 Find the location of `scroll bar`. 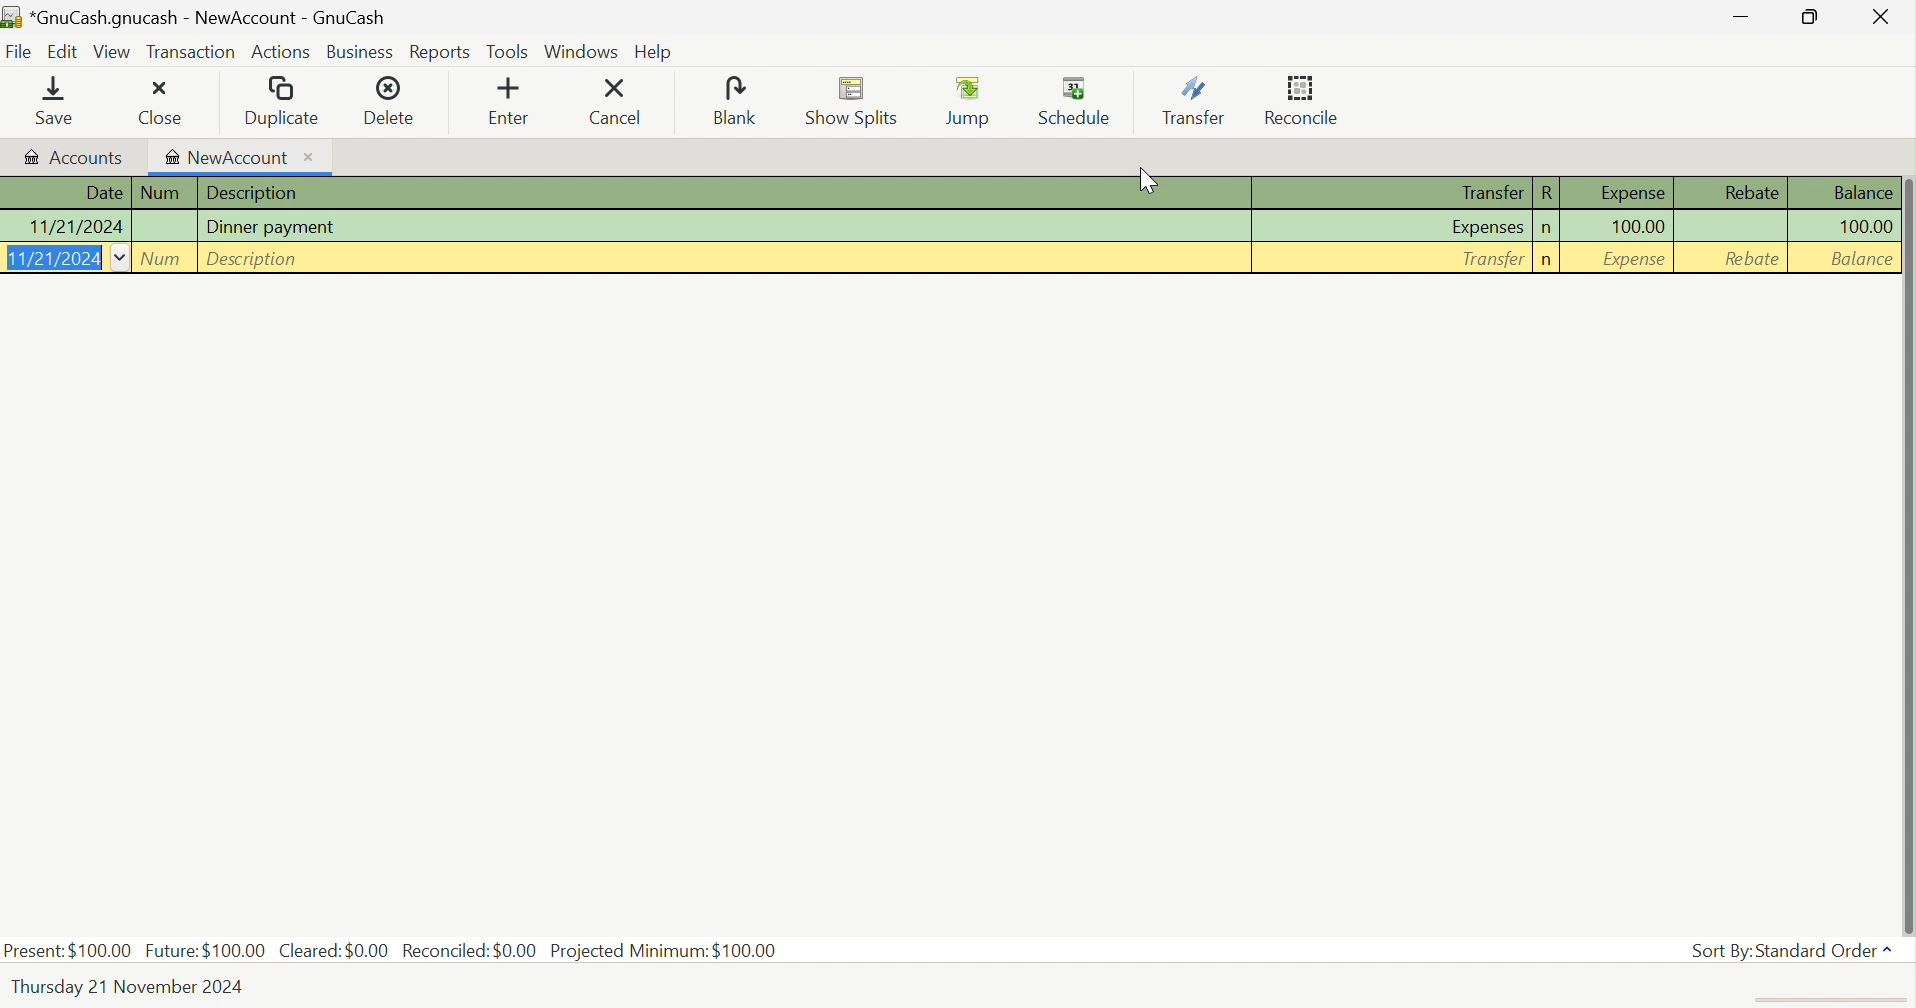

scroll bar is located at coordinates (1911, 541).